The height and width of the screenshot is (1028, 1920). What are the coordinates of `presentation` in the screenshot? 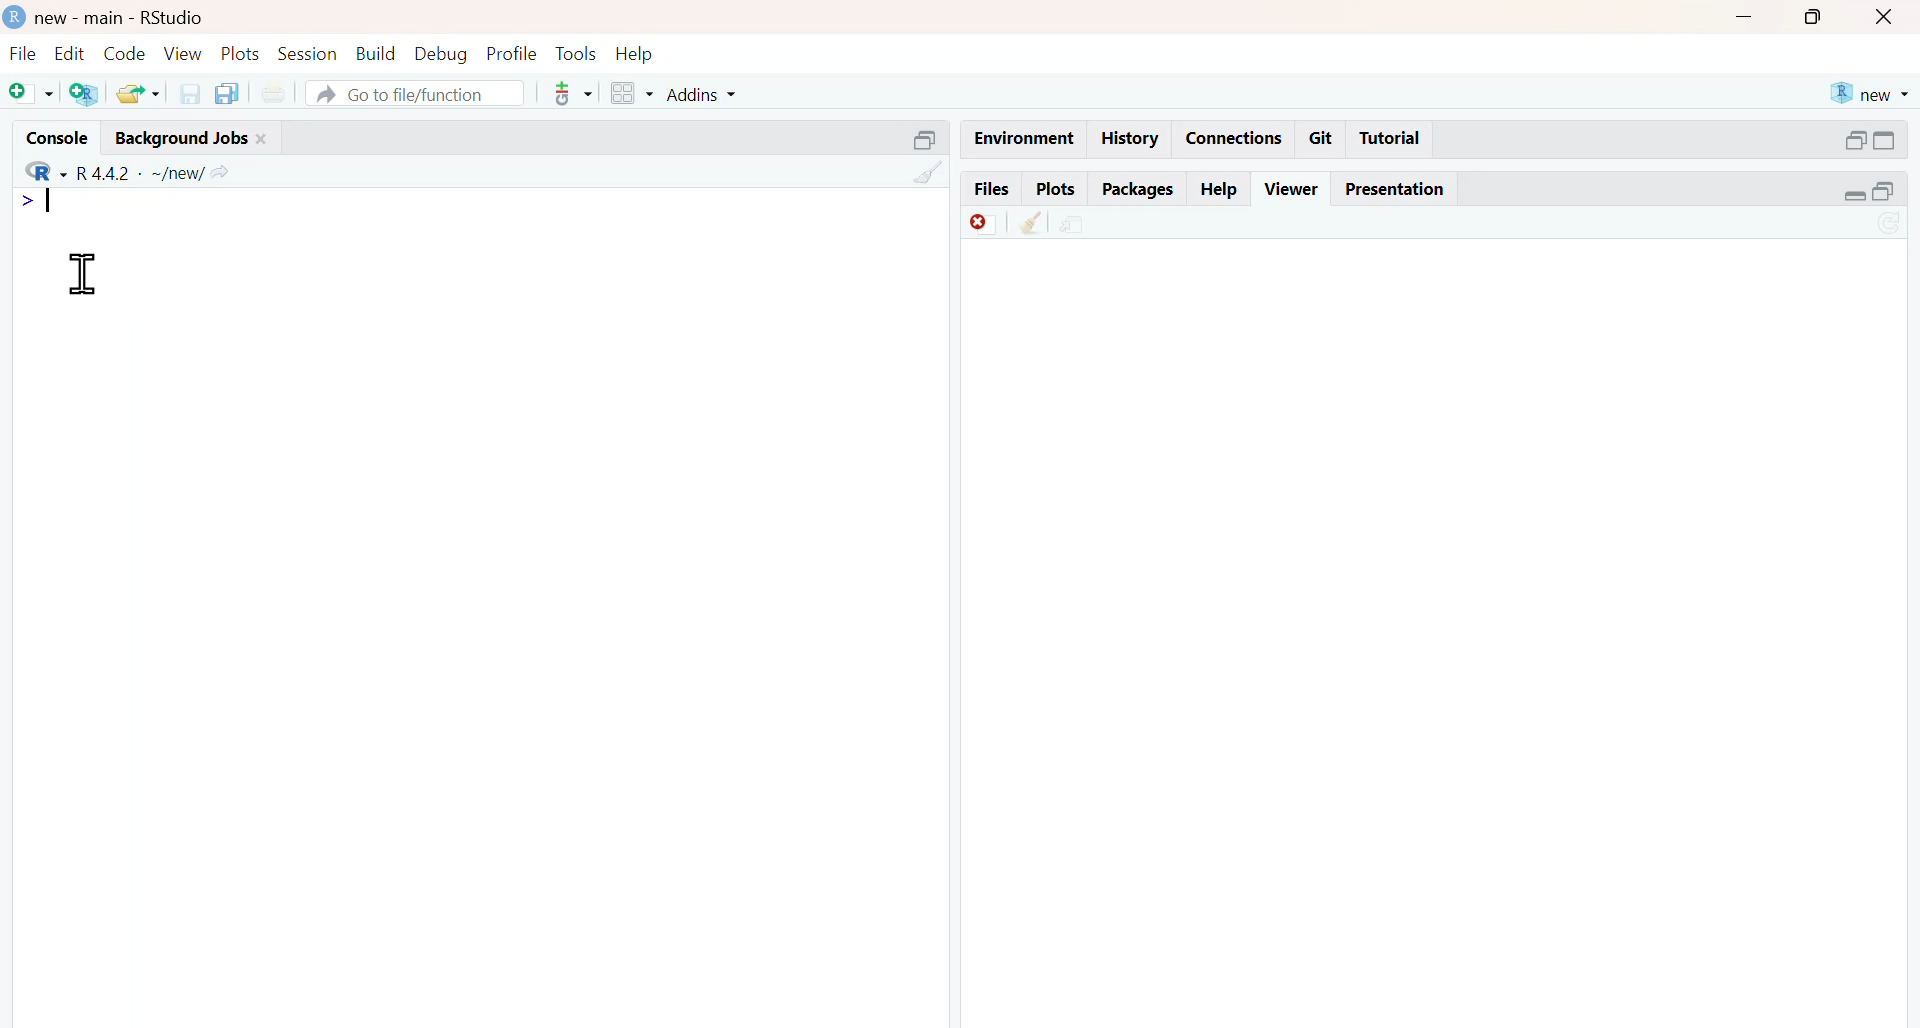 It's located at (1392, 189).